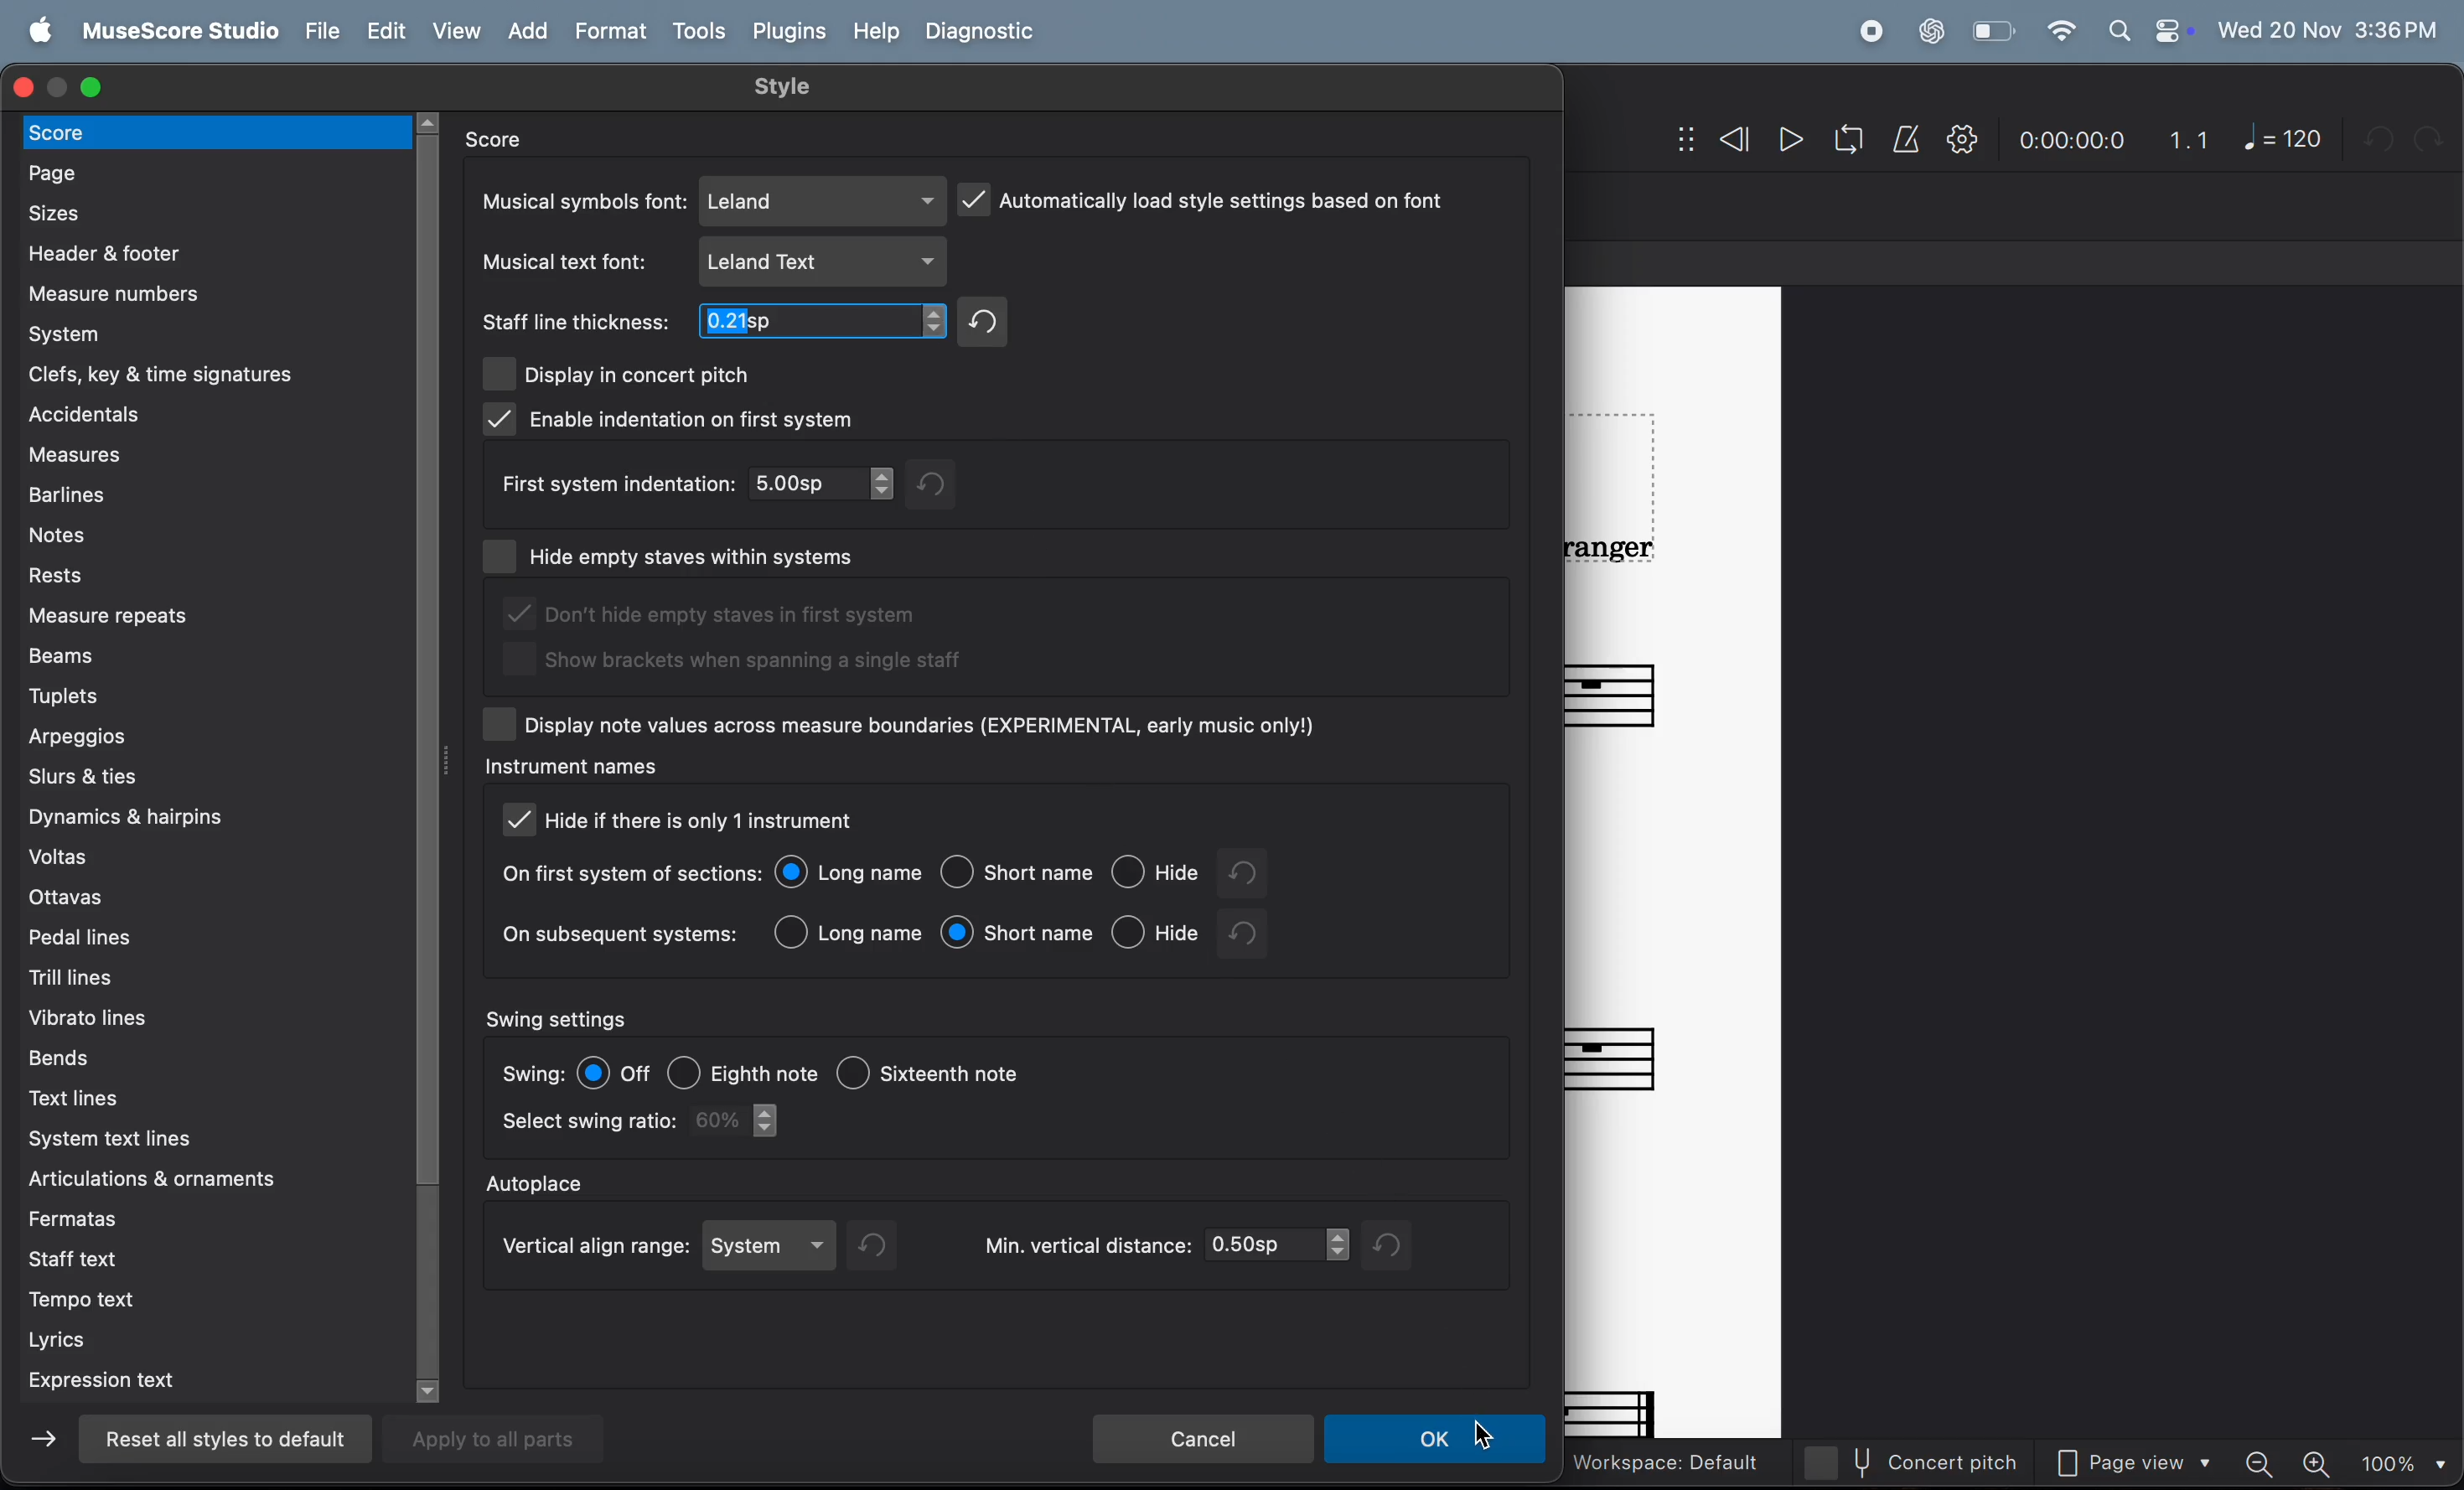 The width and height of the screenshot is (2464, 1490). Describe the element at coordinates (459, 31) in the screenshot. I see `view` at that location.